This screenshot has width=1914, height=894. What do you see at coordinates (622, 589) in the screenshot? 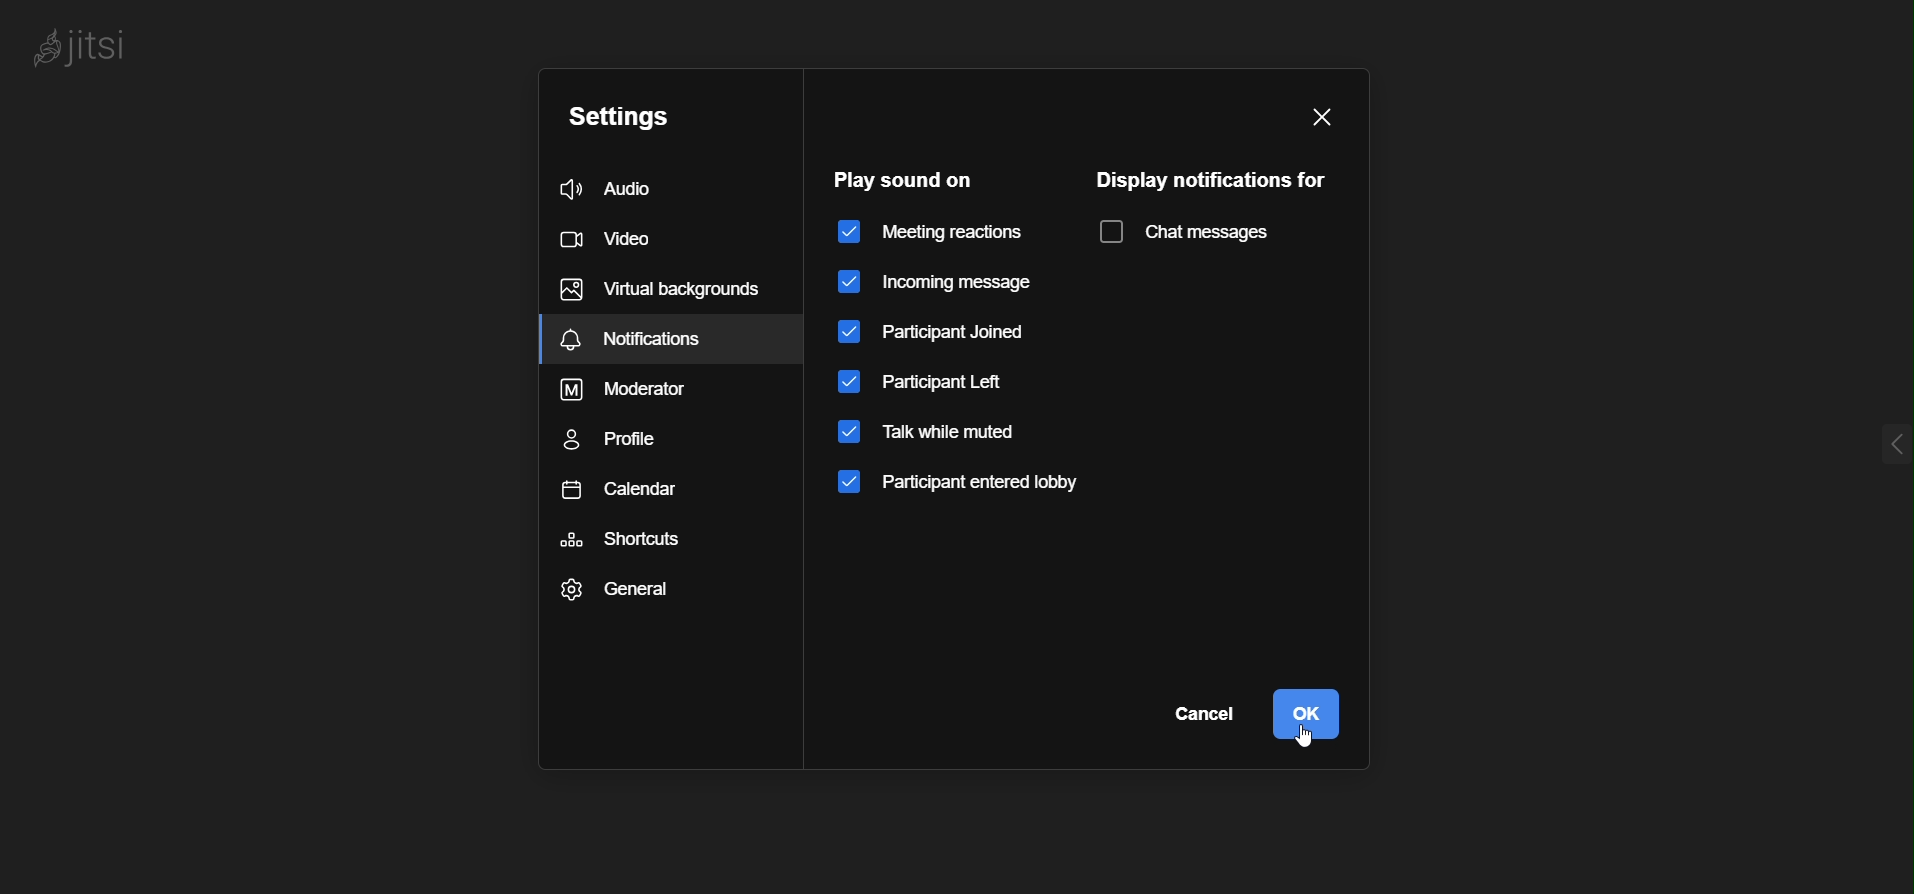
I see `general` at bounding box center [622, 589].